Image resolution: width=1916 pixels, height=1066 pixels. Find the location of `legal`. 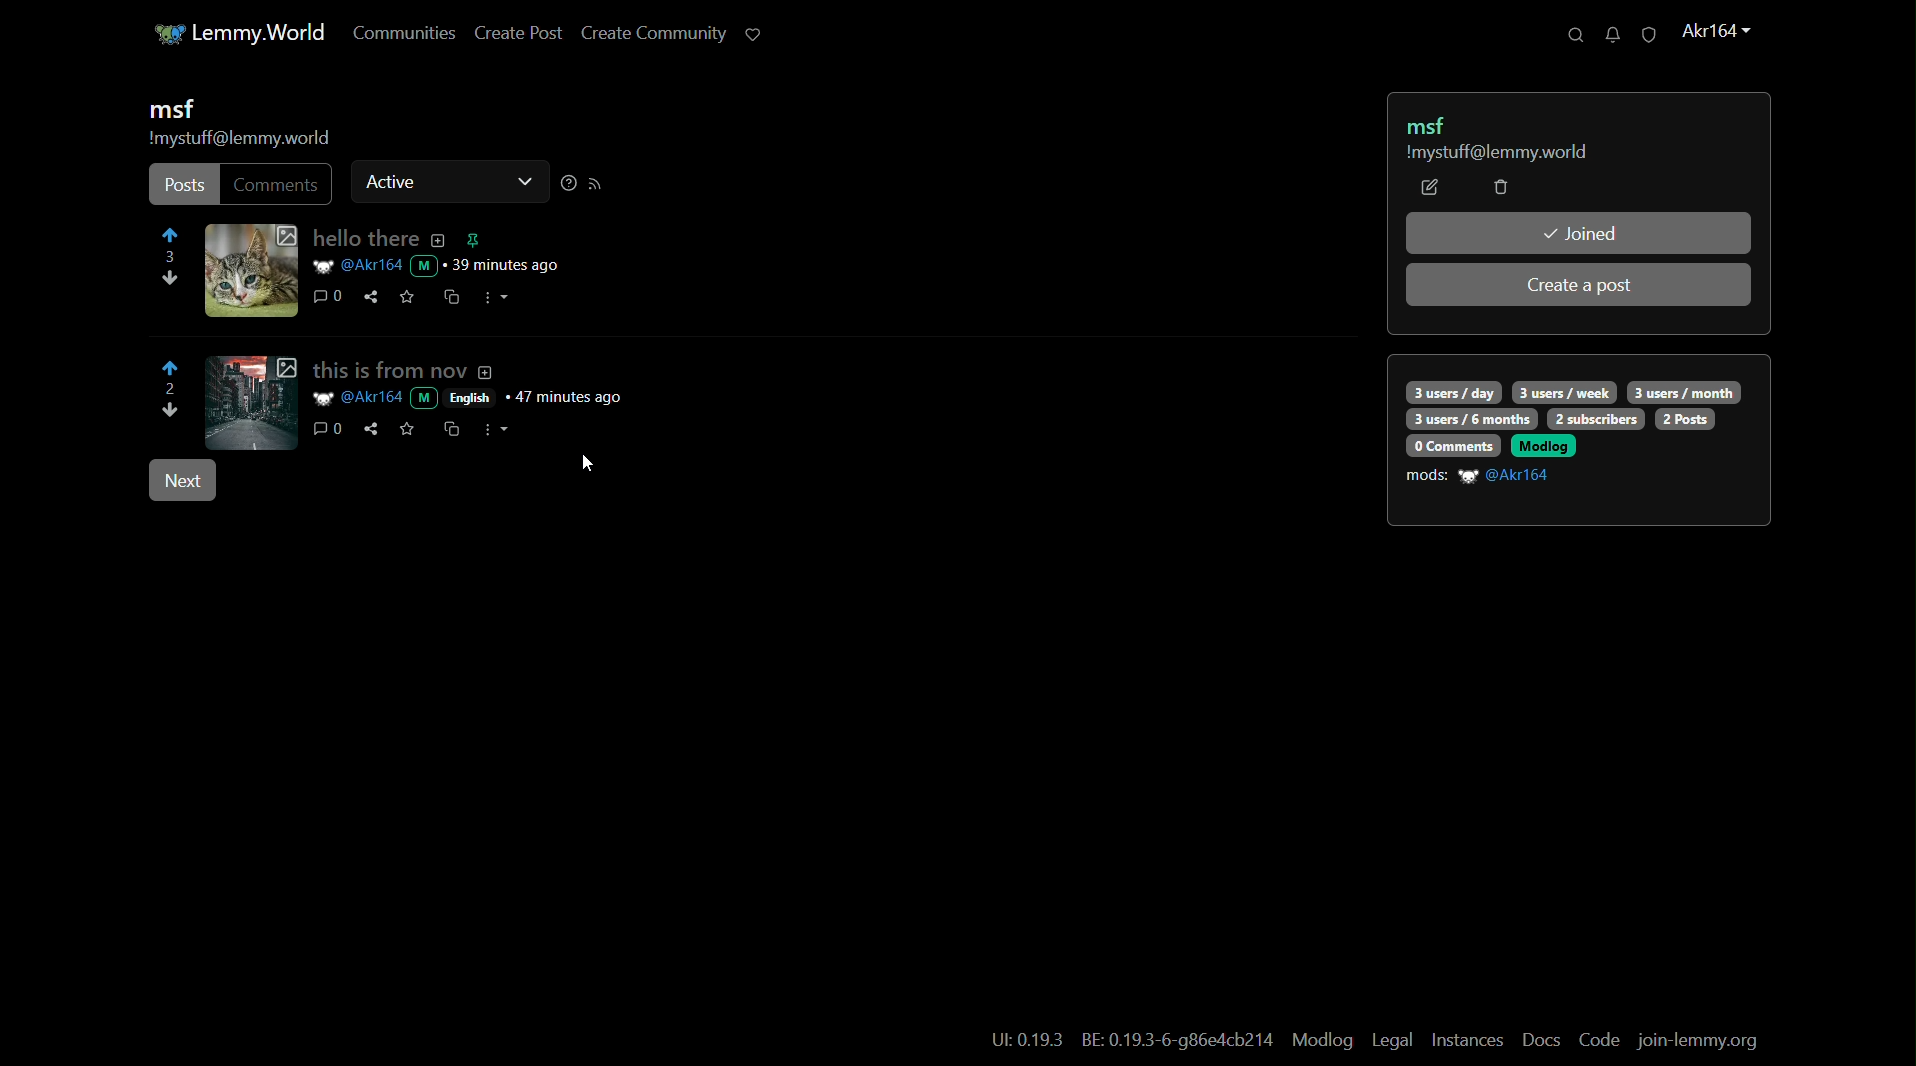

legal is located at coordinates (1391, 1041).